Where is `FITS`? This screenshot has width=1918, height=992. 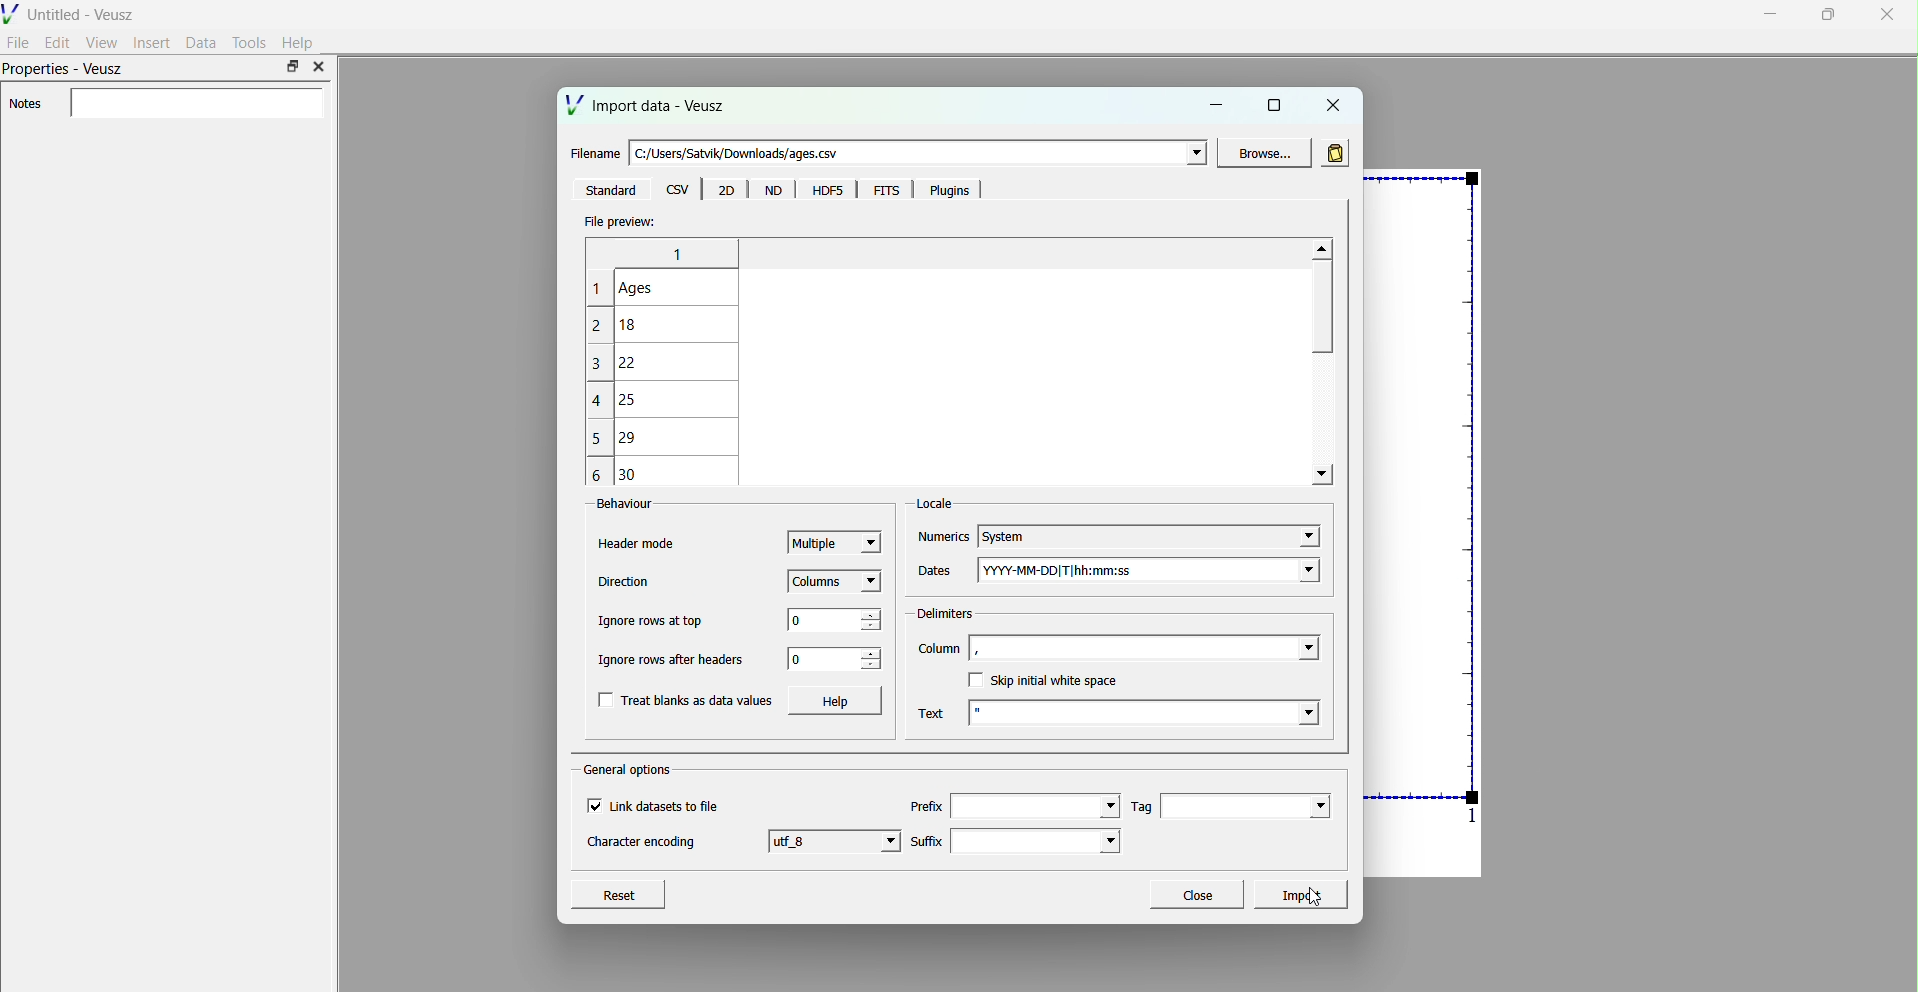
FITS is located at coordinates (887, 191).